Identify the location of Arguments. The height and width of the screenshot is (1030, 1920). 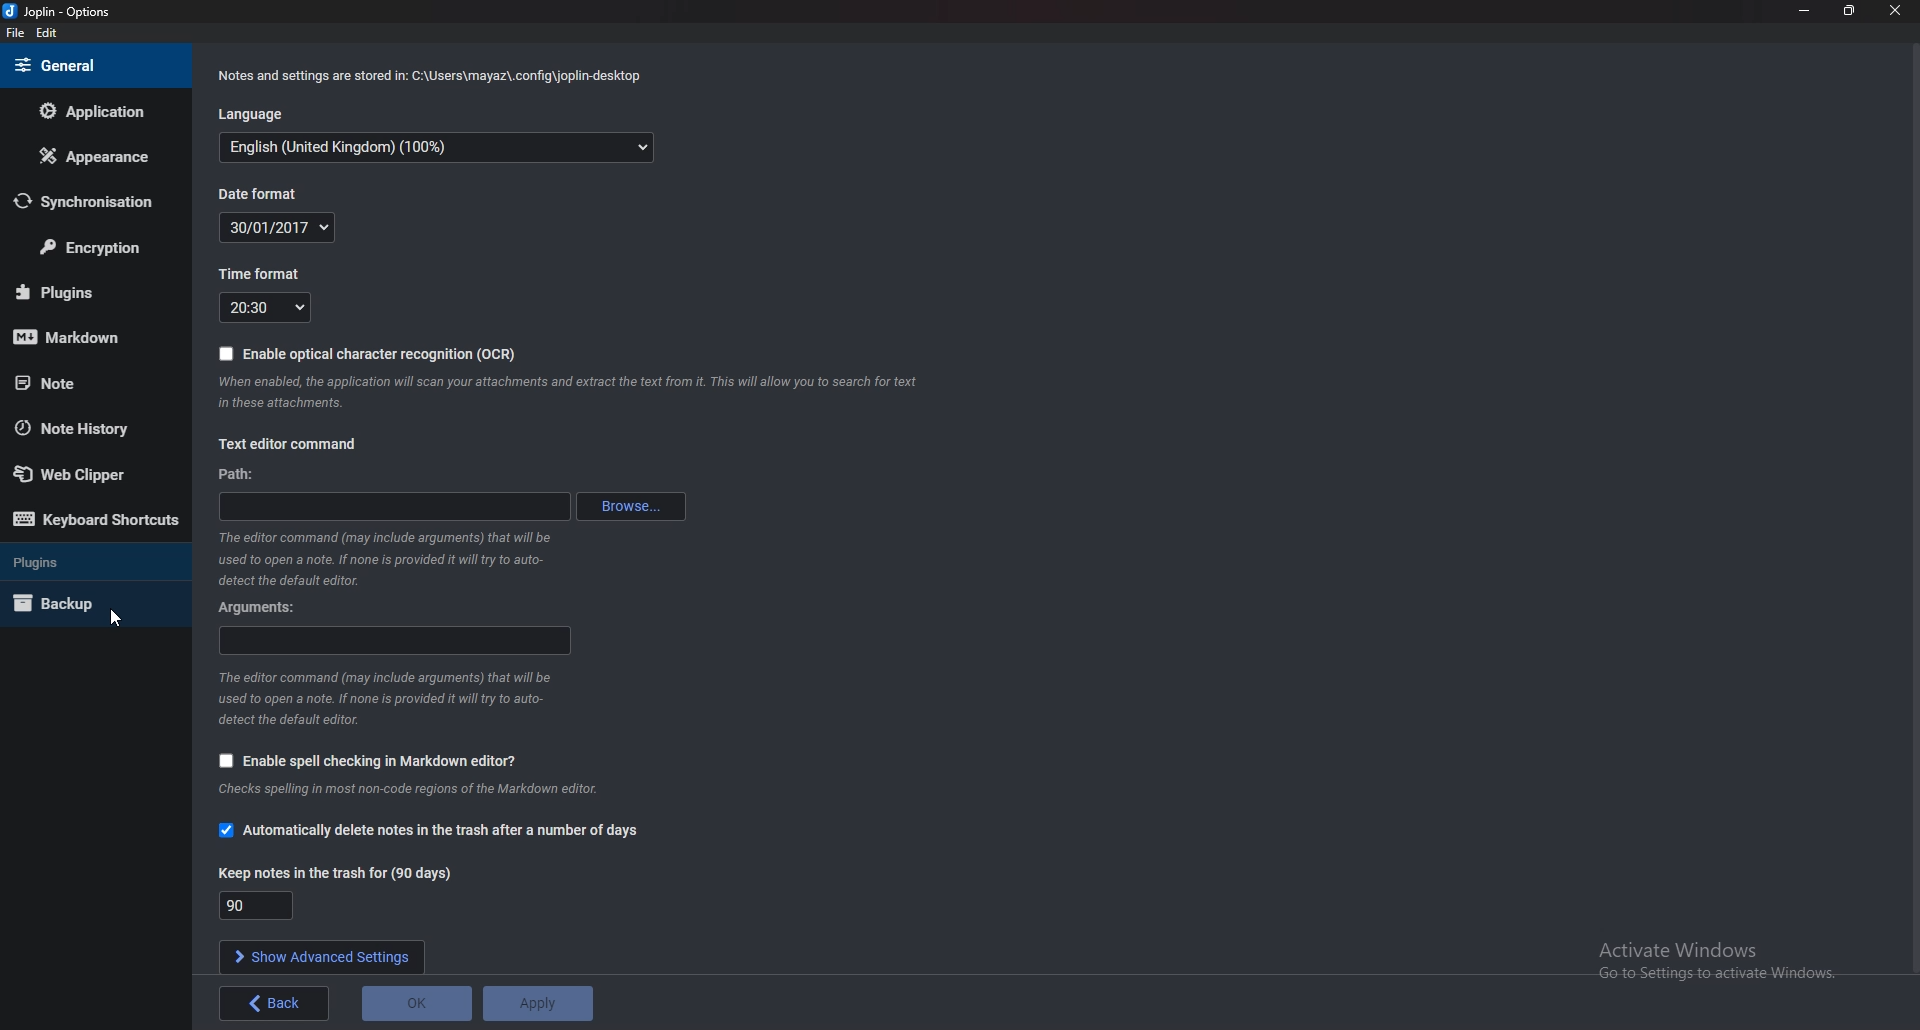
(394, 639).